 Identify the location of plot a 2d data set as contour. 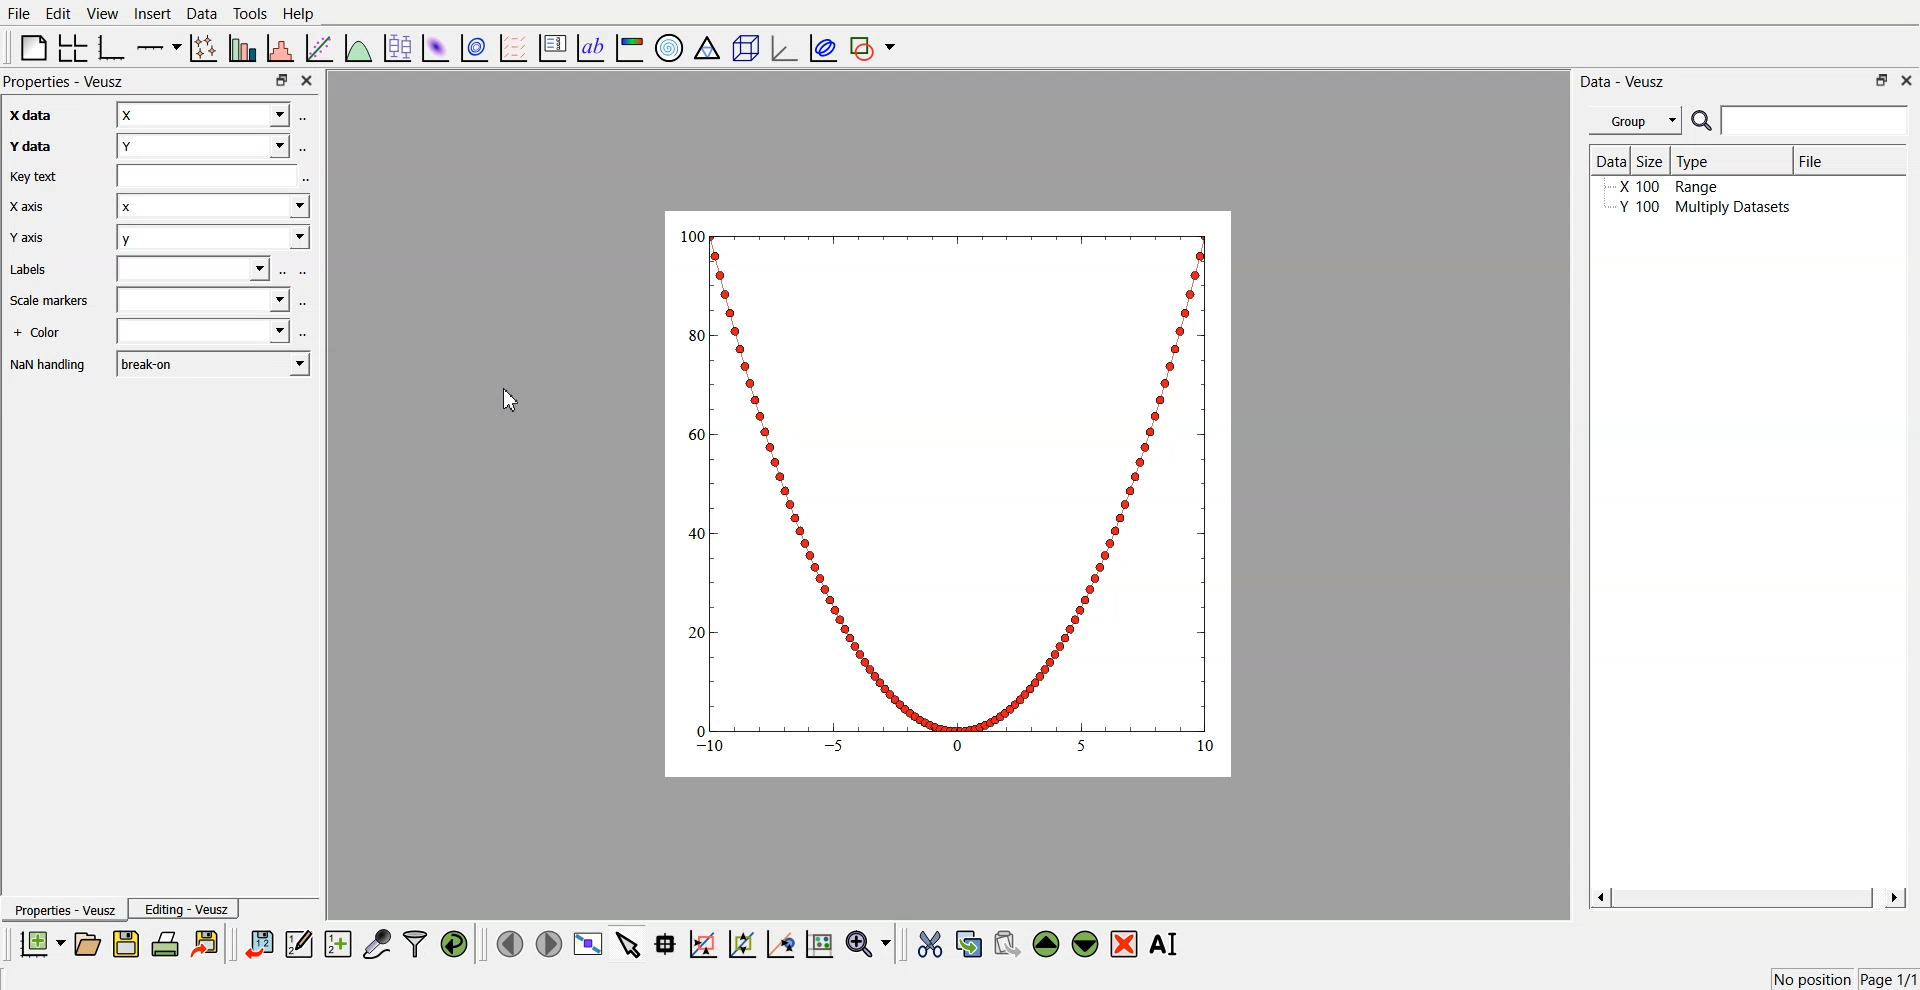
(473, 49).